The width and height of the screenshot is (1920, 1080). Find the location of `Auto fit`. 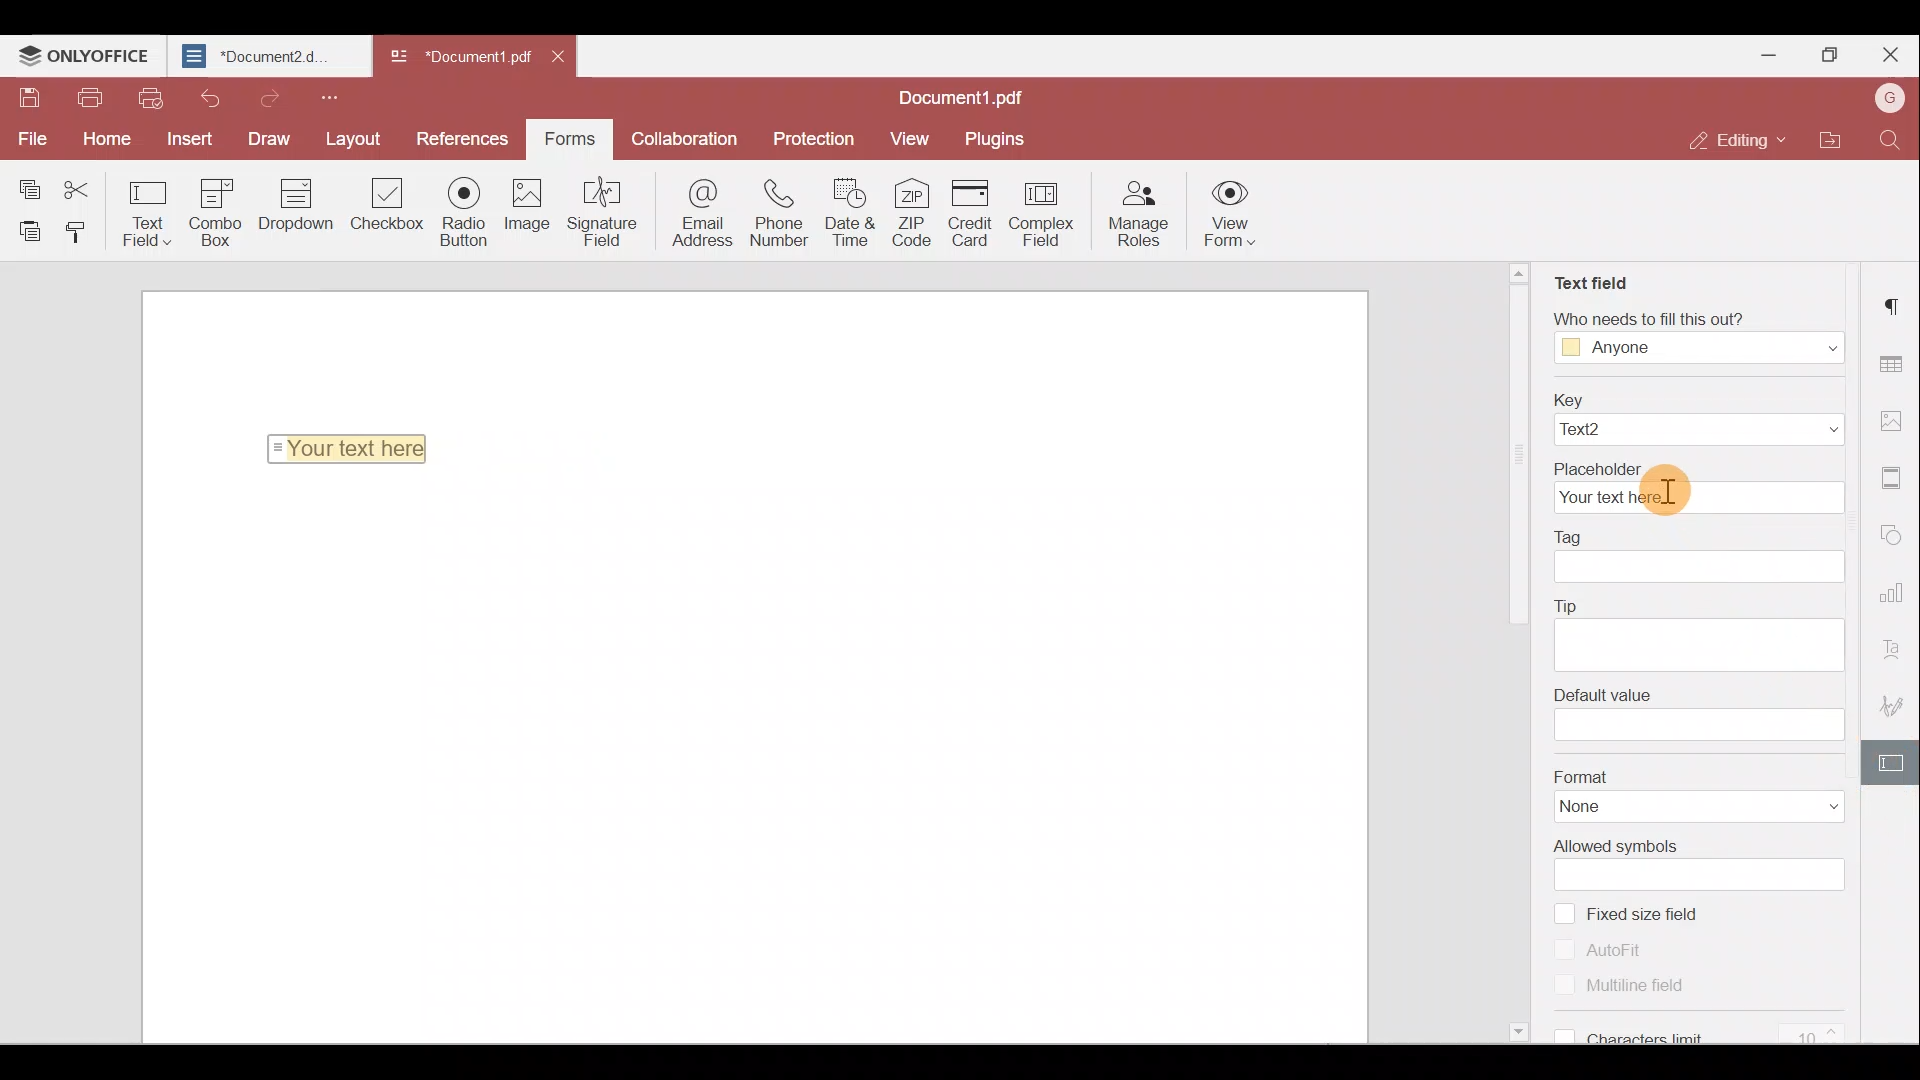

Auto fit is located at coordinates (1626, 948).